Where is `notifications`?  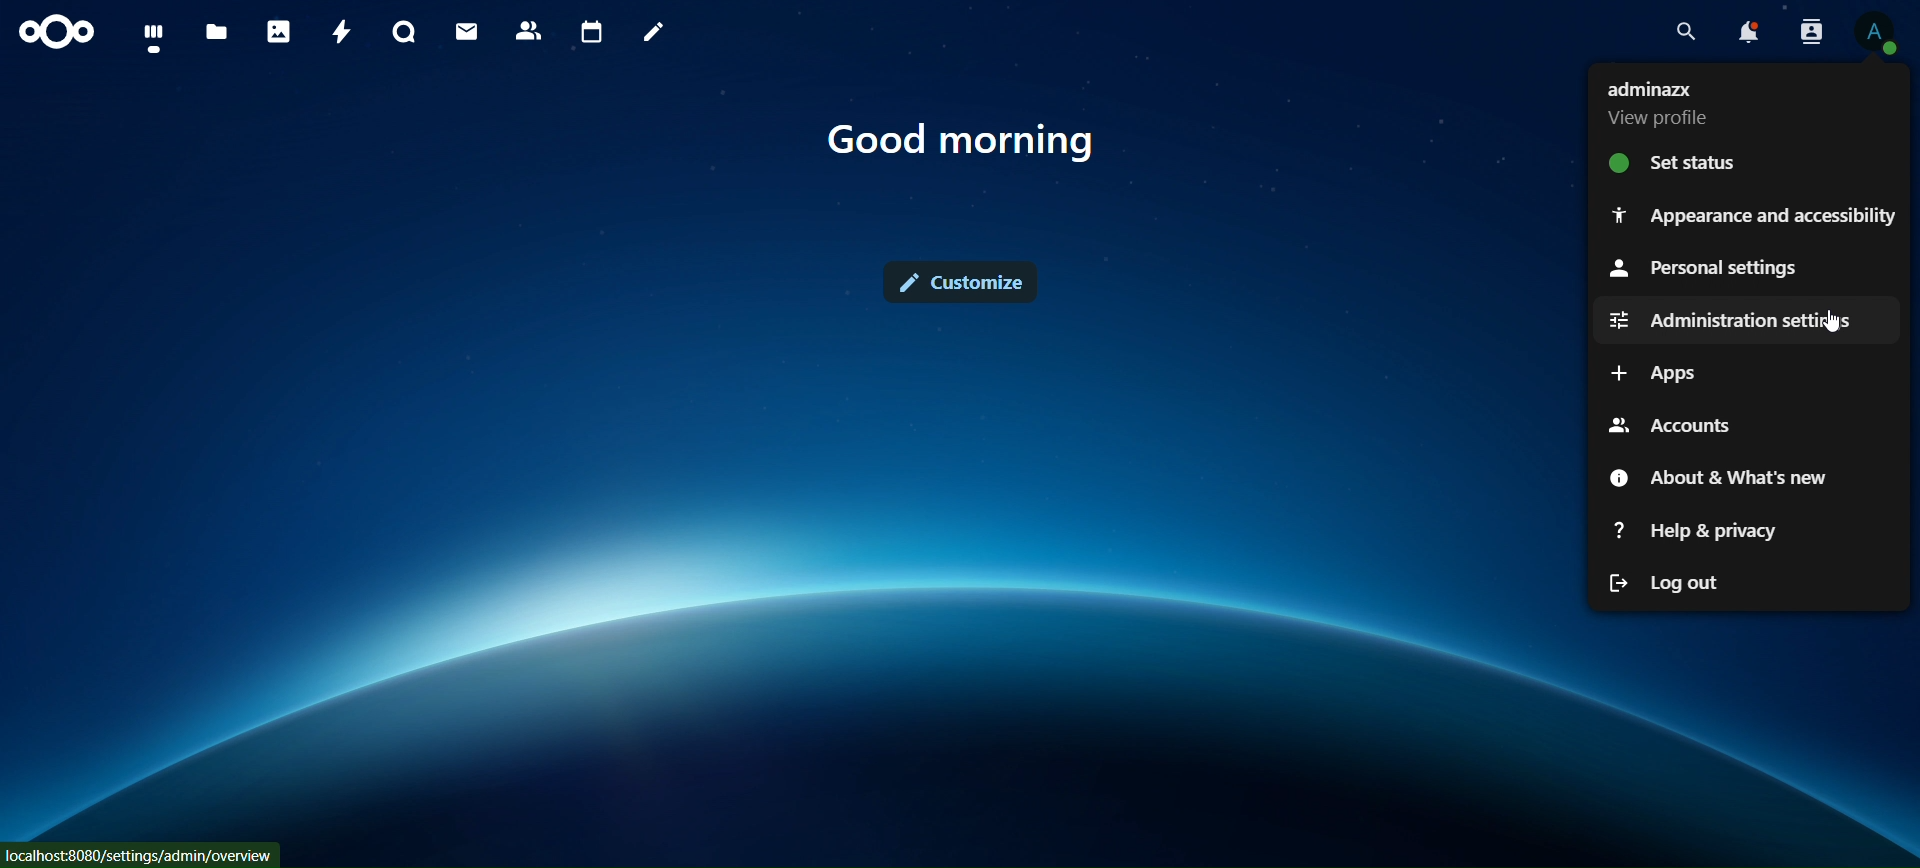 notifications is located at coordinates (1739, 30).